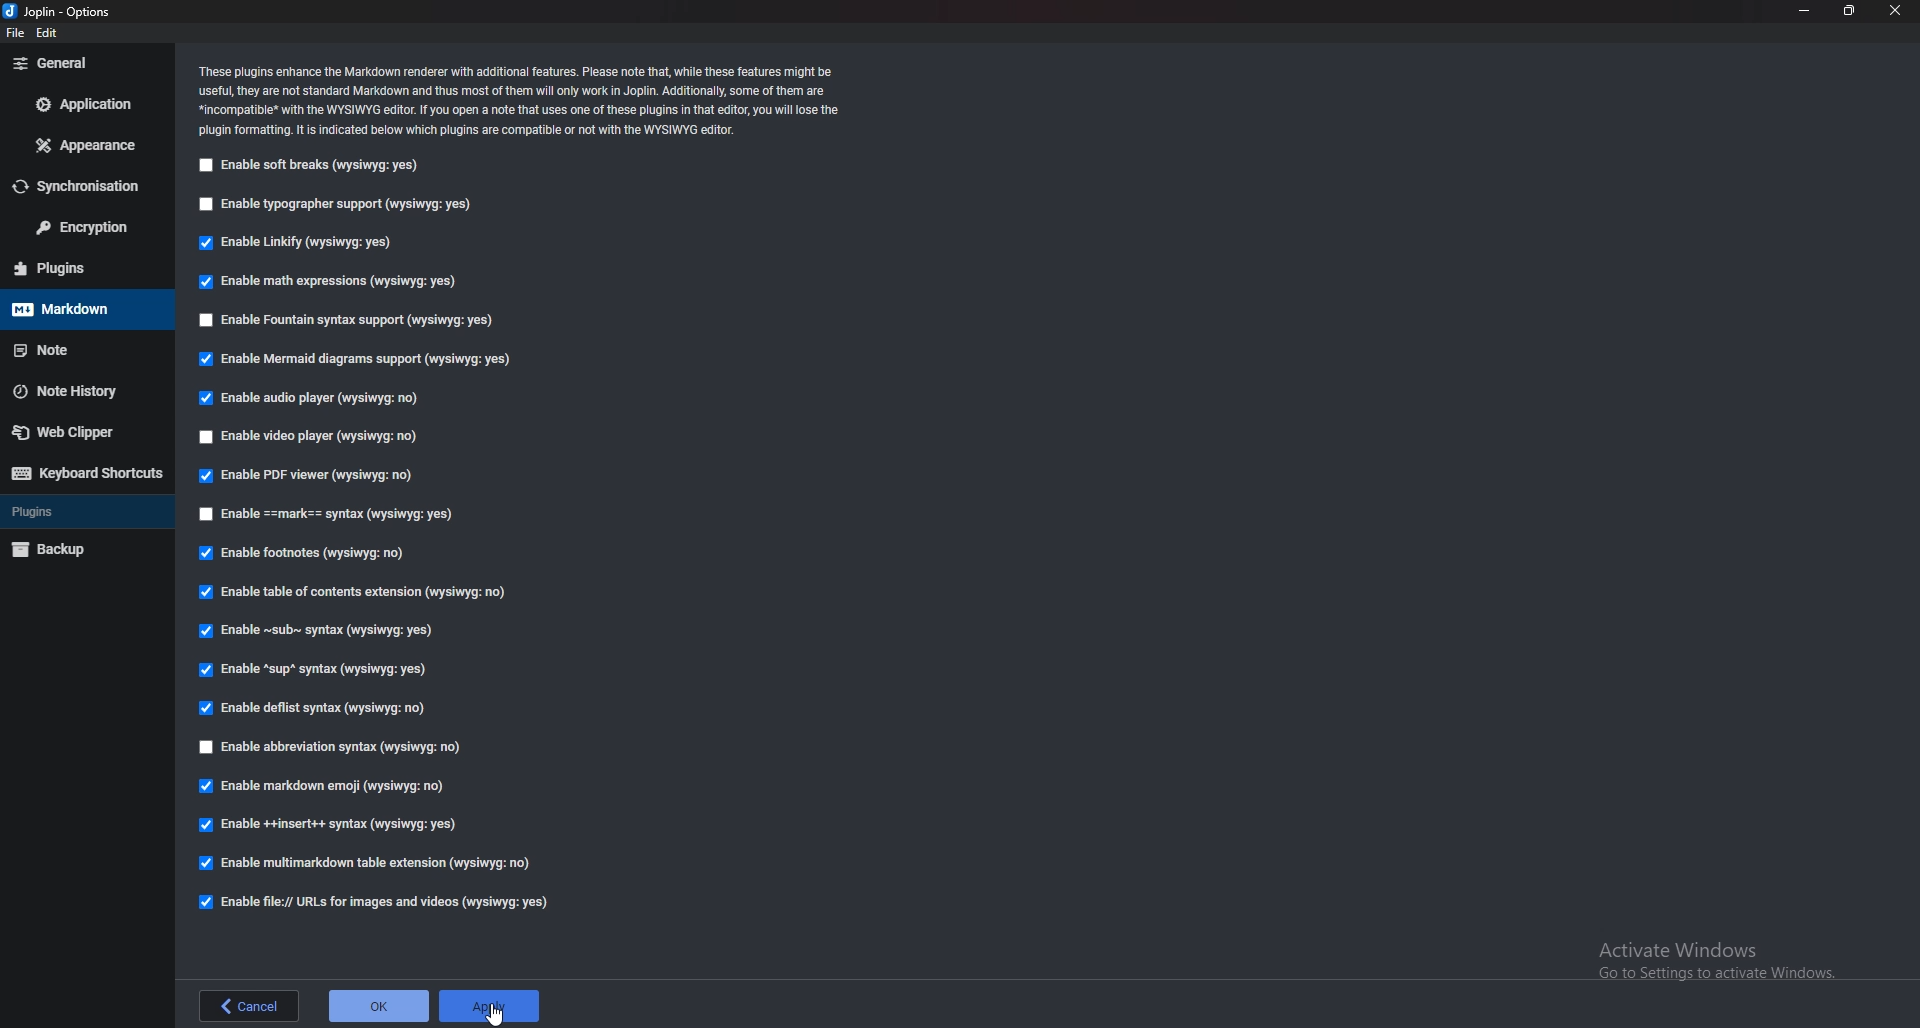 This screenshot has width=1920, height=1028. Describe the element at coordinates (87, 107) in the screenshot. I see `Application` at that location.